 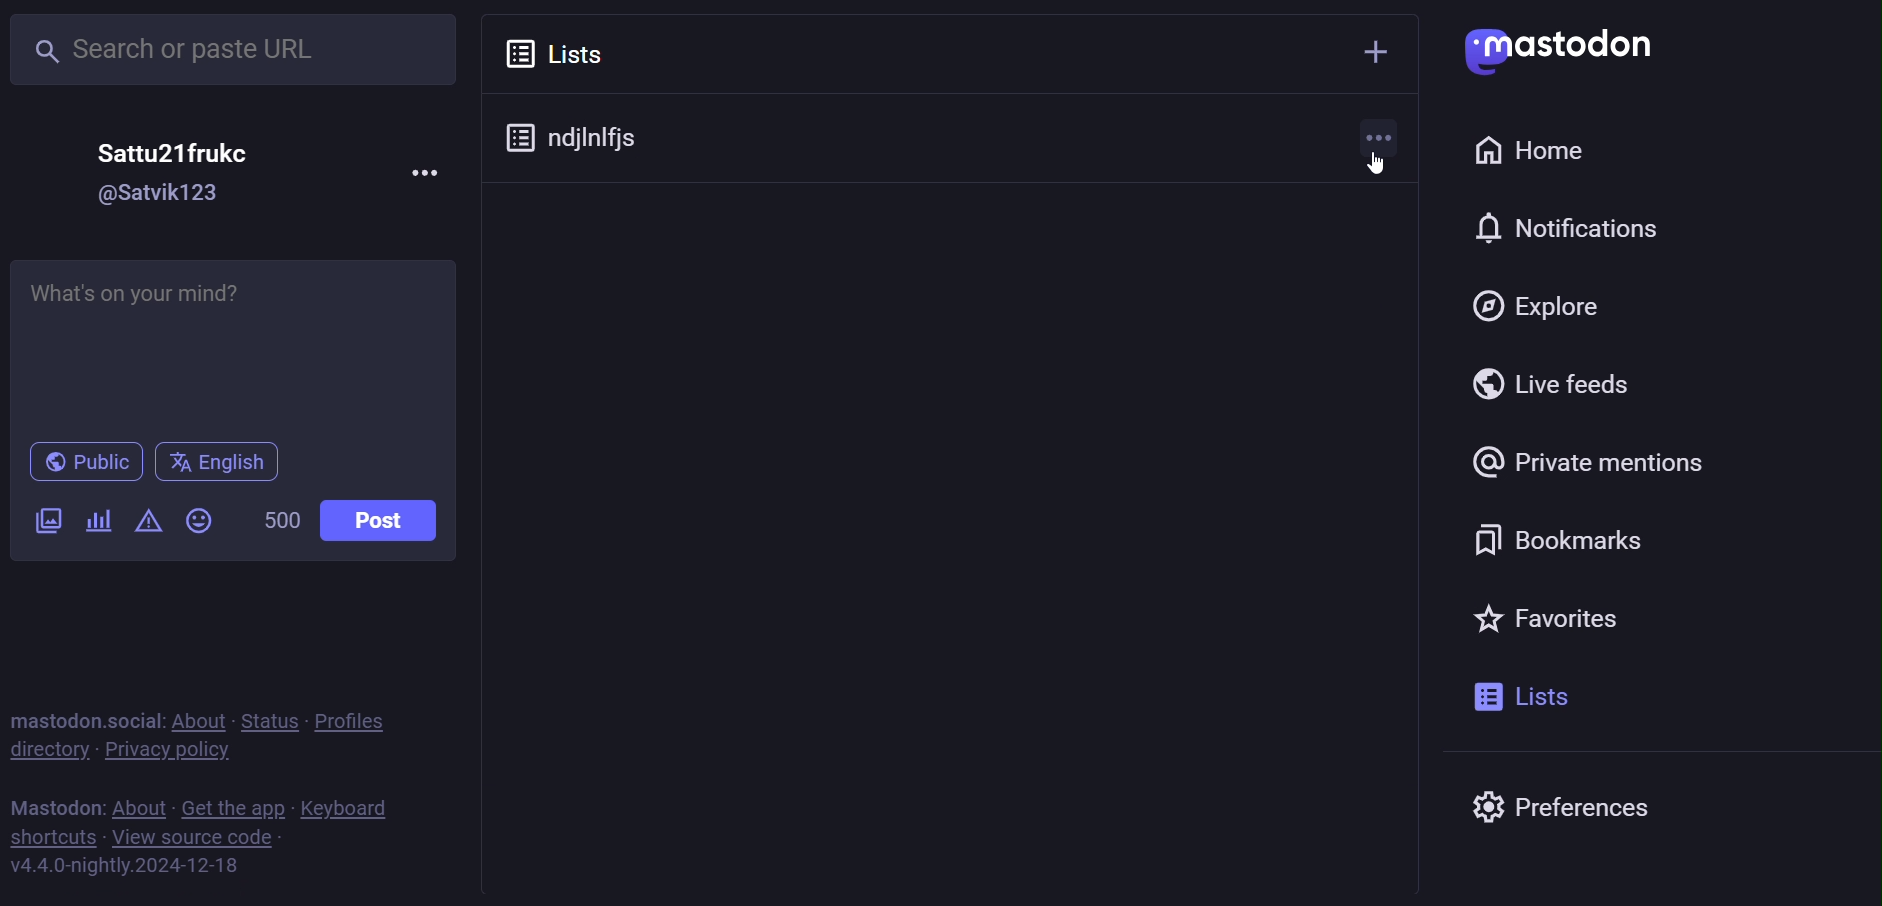 What do you see at coordinates (200, 838) in the screenshot?
I see `view source code` at bounding box center [200, 838].